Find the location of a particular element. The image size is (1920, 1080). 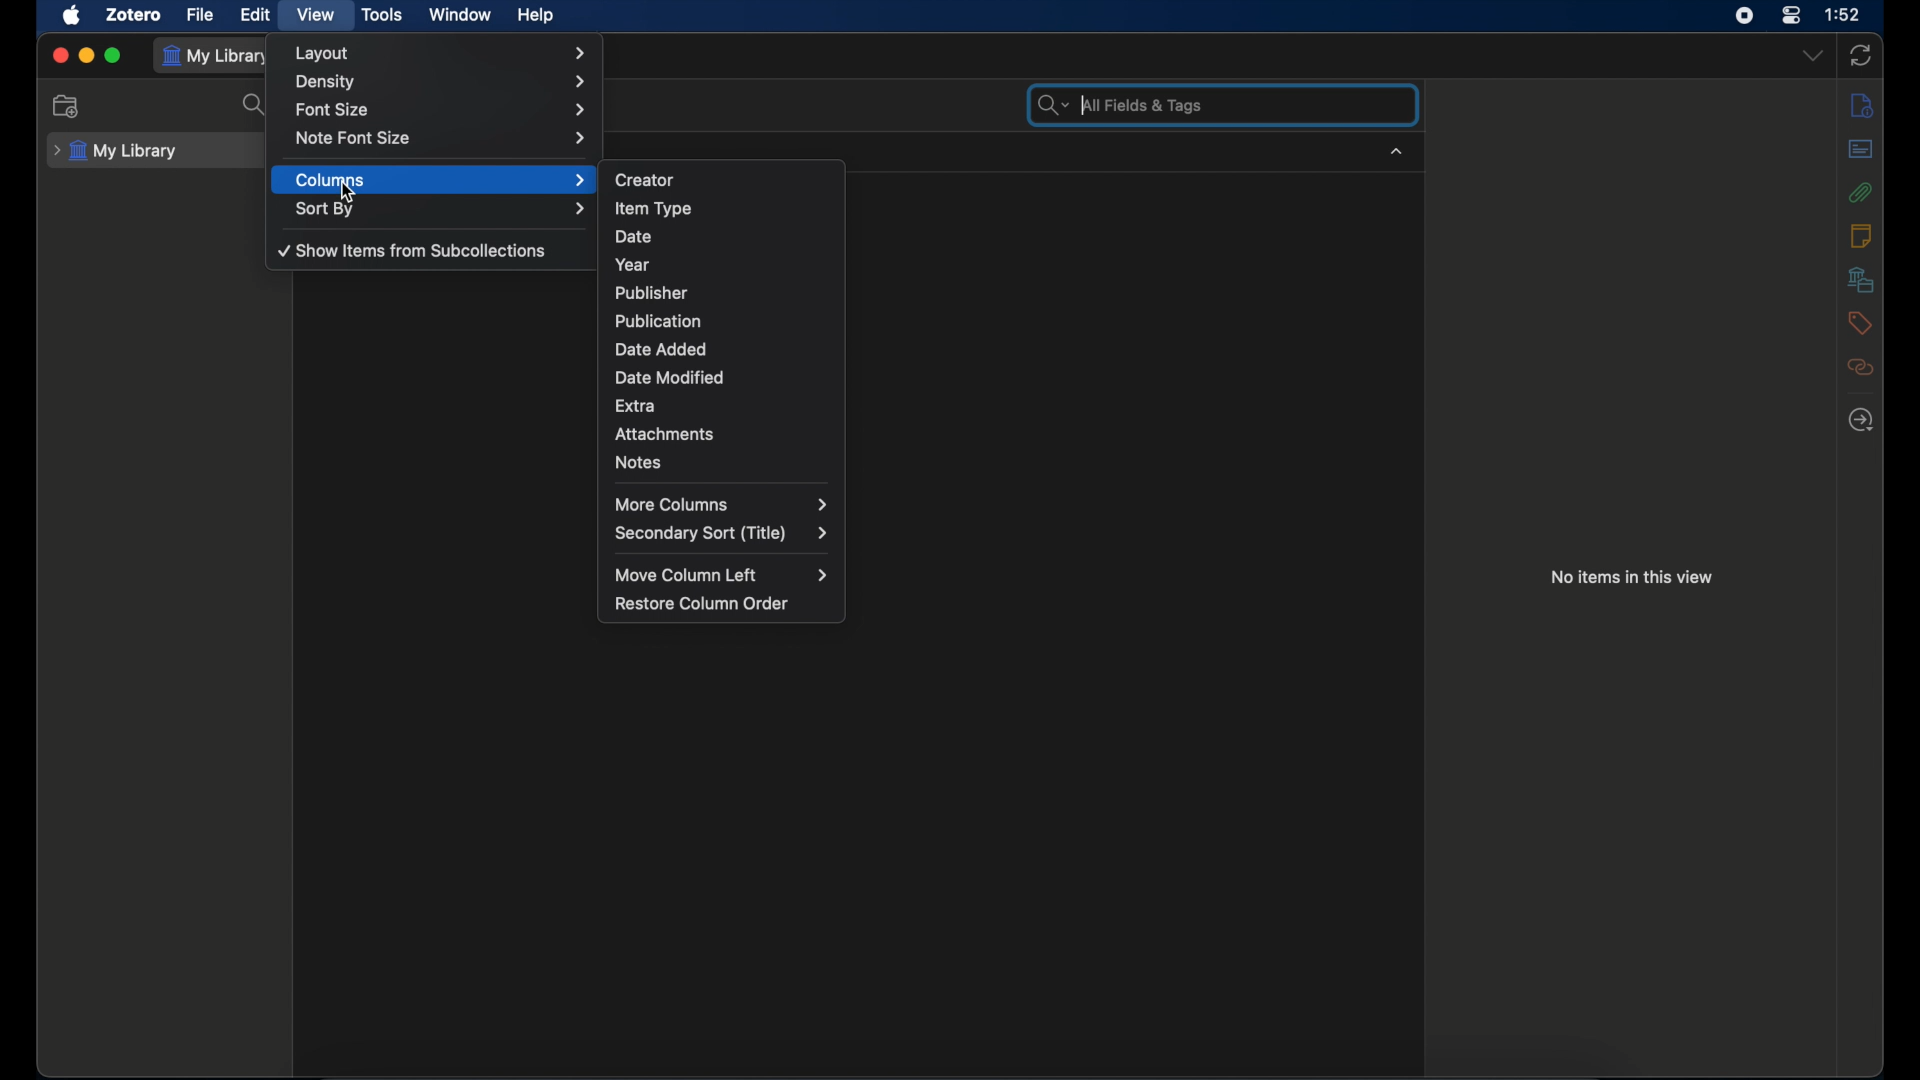

new collection is located at coordinates (66, 106).